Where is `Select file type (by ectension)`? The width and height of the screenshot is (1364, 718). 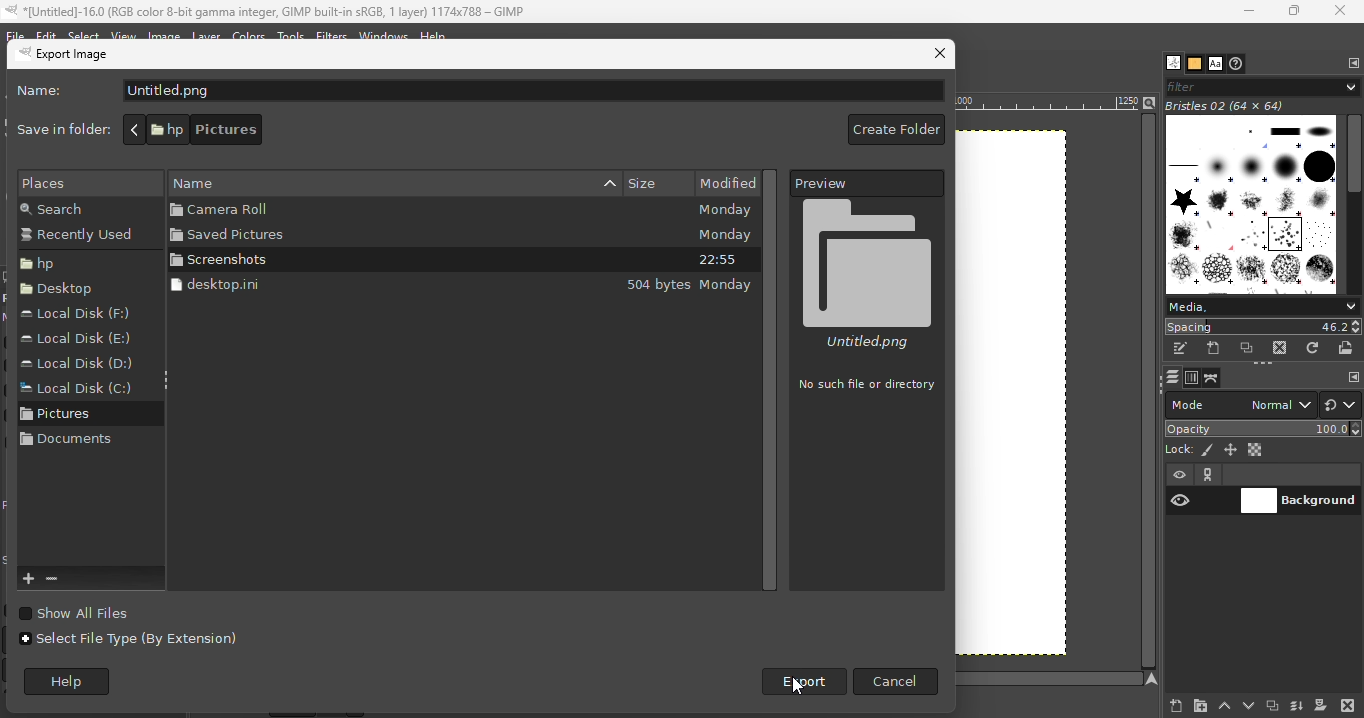
Select file type (by ectension) is located at coordinates (131, 646).